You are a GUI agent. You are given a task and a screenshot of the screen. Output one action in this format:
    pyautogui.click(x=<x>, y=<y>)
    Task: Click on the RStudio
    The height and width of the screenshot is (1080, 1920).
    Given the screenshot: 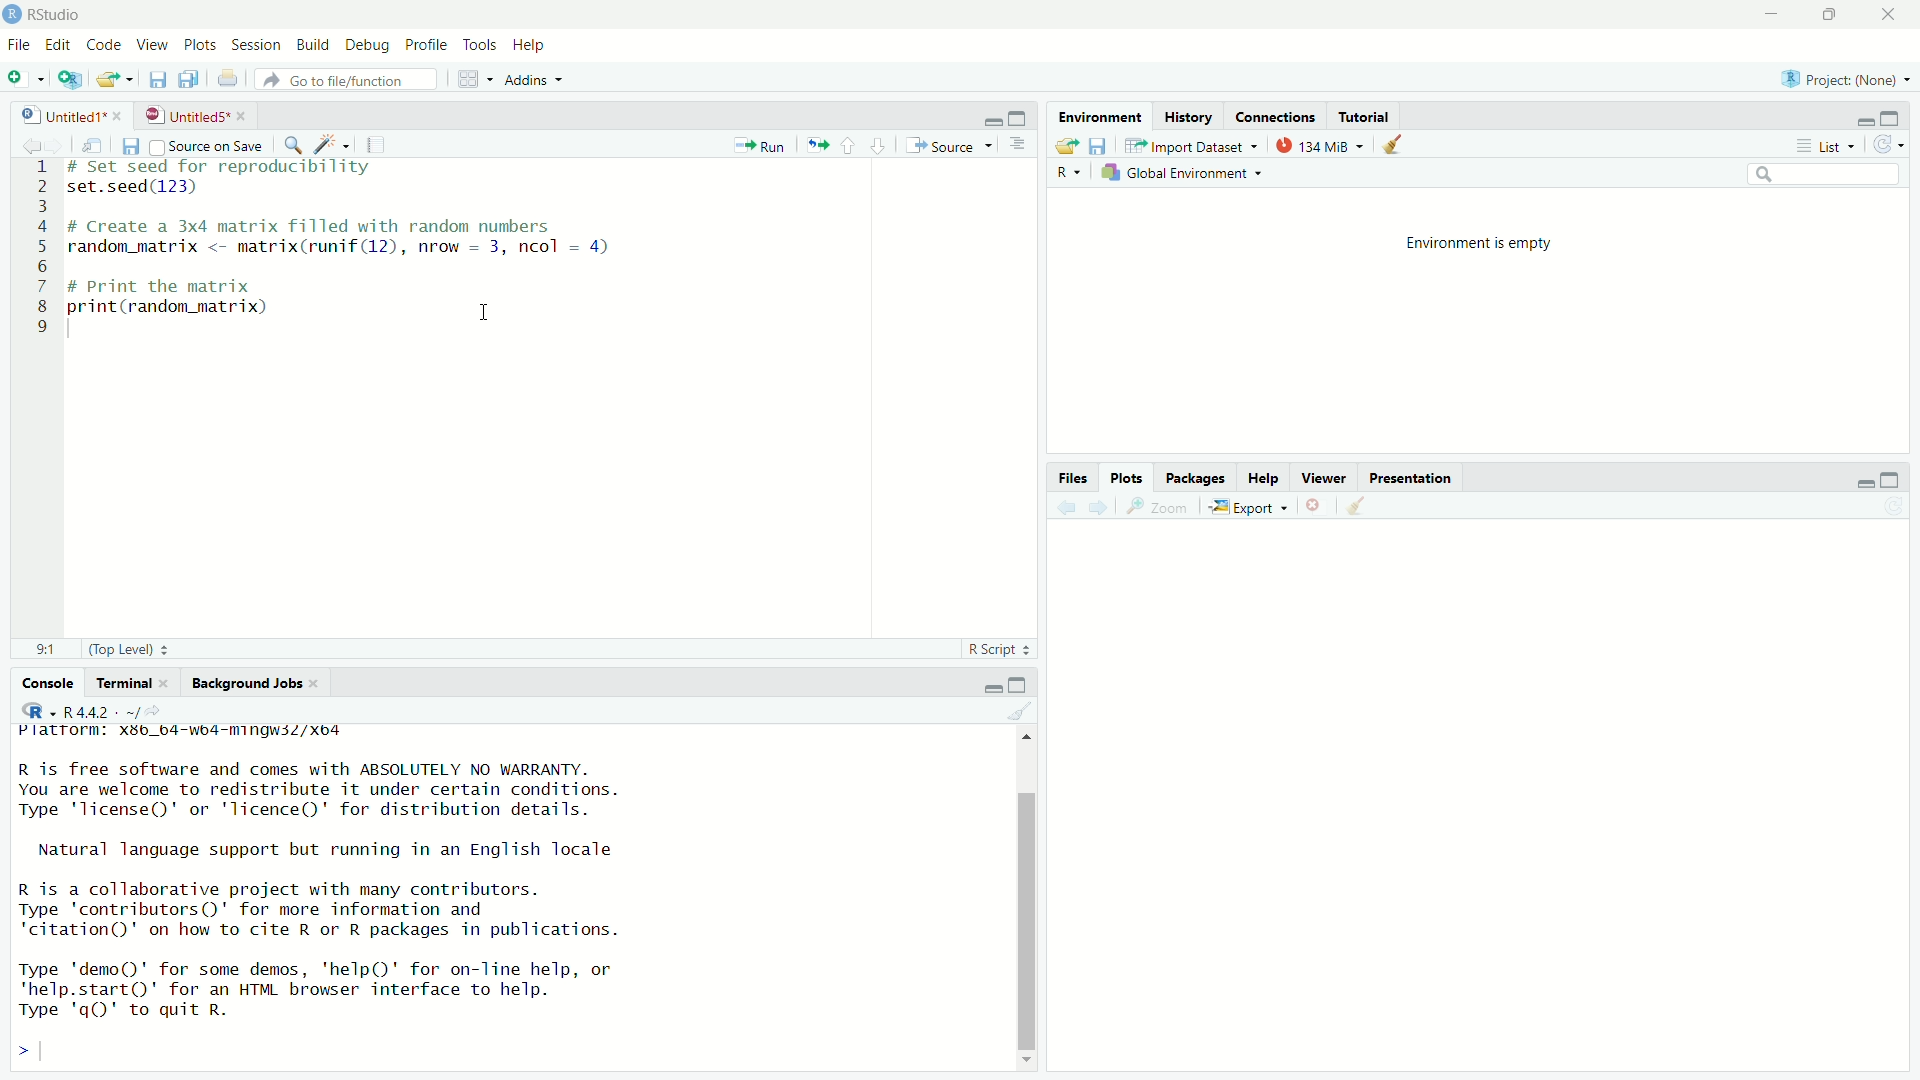 What is the action you would take?
    pyautogui.click(x=53, y=15)
    